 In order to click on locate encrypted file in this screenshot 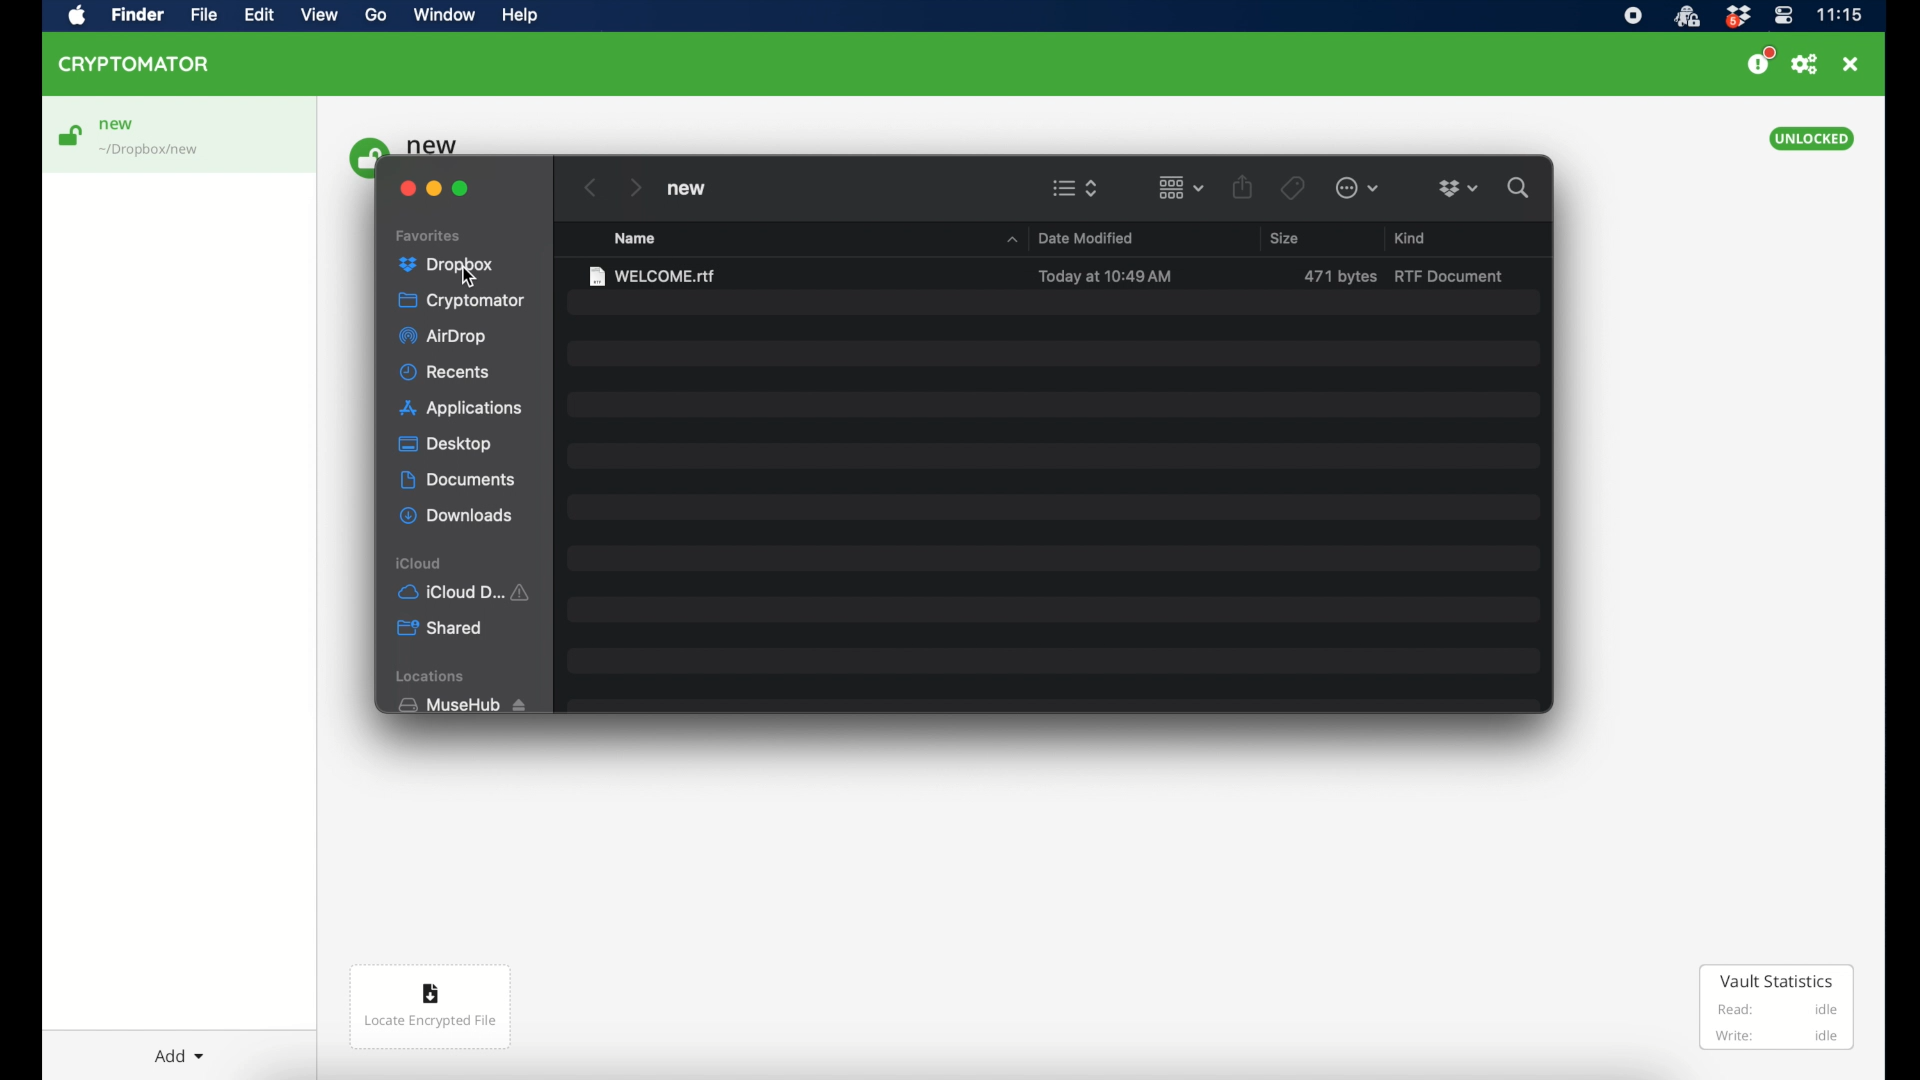, I will do `click(431, 1007)`.